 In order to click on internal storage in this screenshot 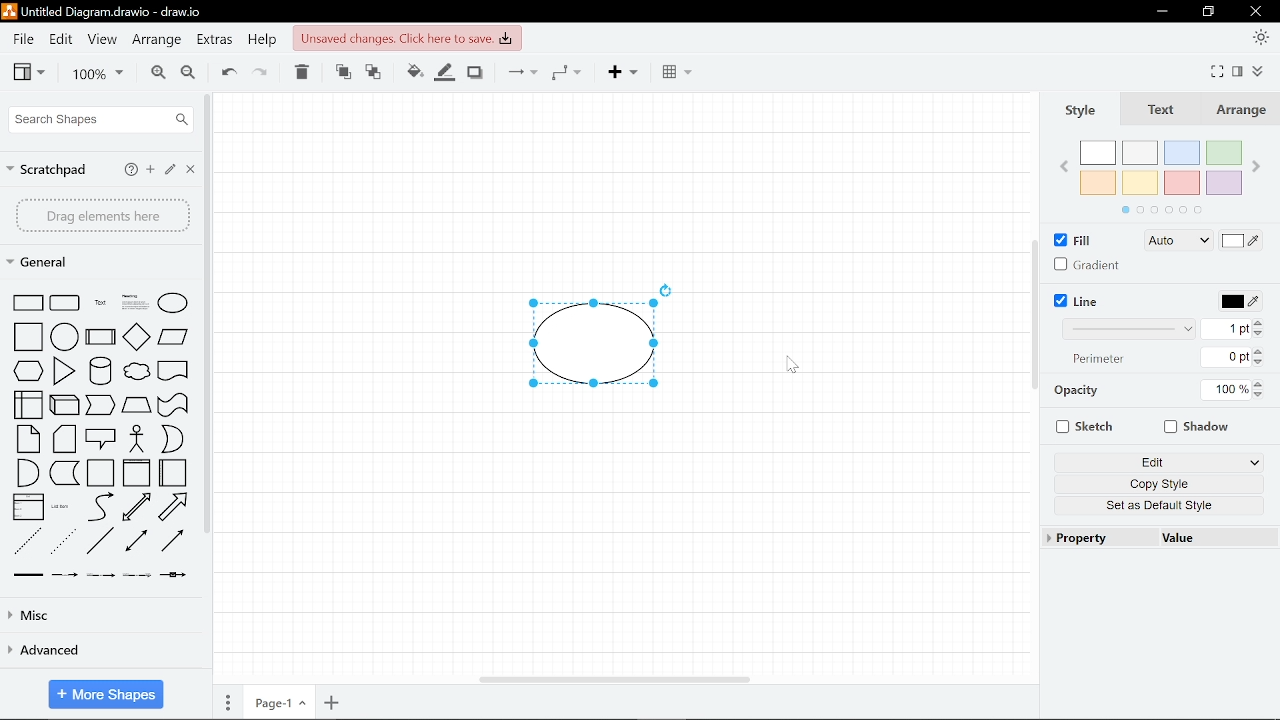, I will do `click(29, 406)`.